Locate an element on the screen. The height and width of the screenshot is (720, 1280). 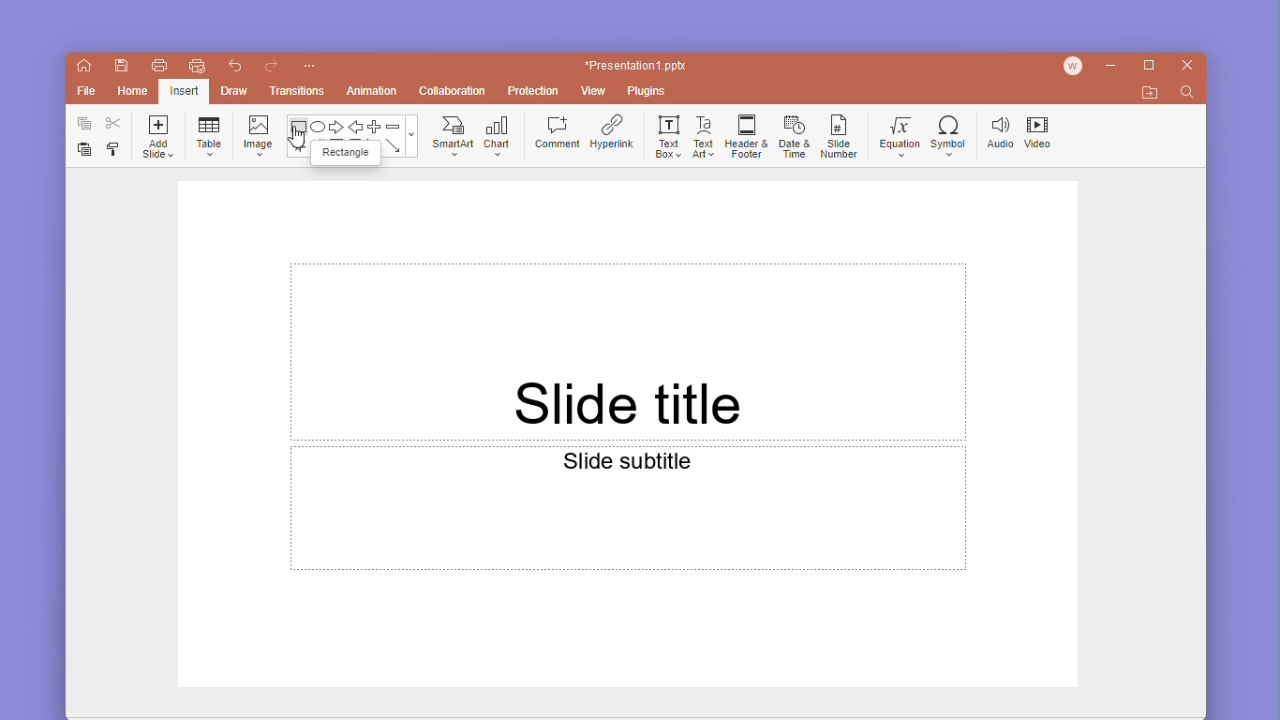
header & footer is located at coordinates (745, 135).